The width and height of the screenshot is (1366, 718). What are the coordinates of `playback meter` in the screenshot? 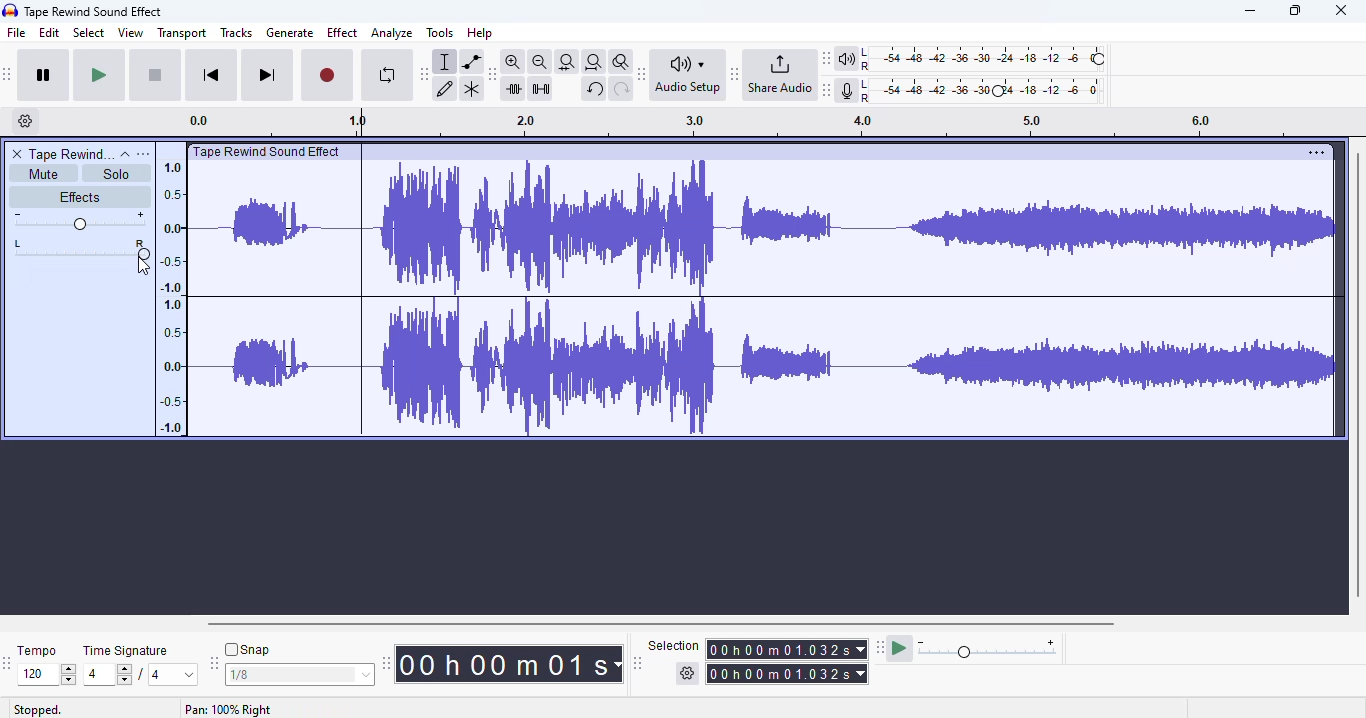 It's located at (973, 59).